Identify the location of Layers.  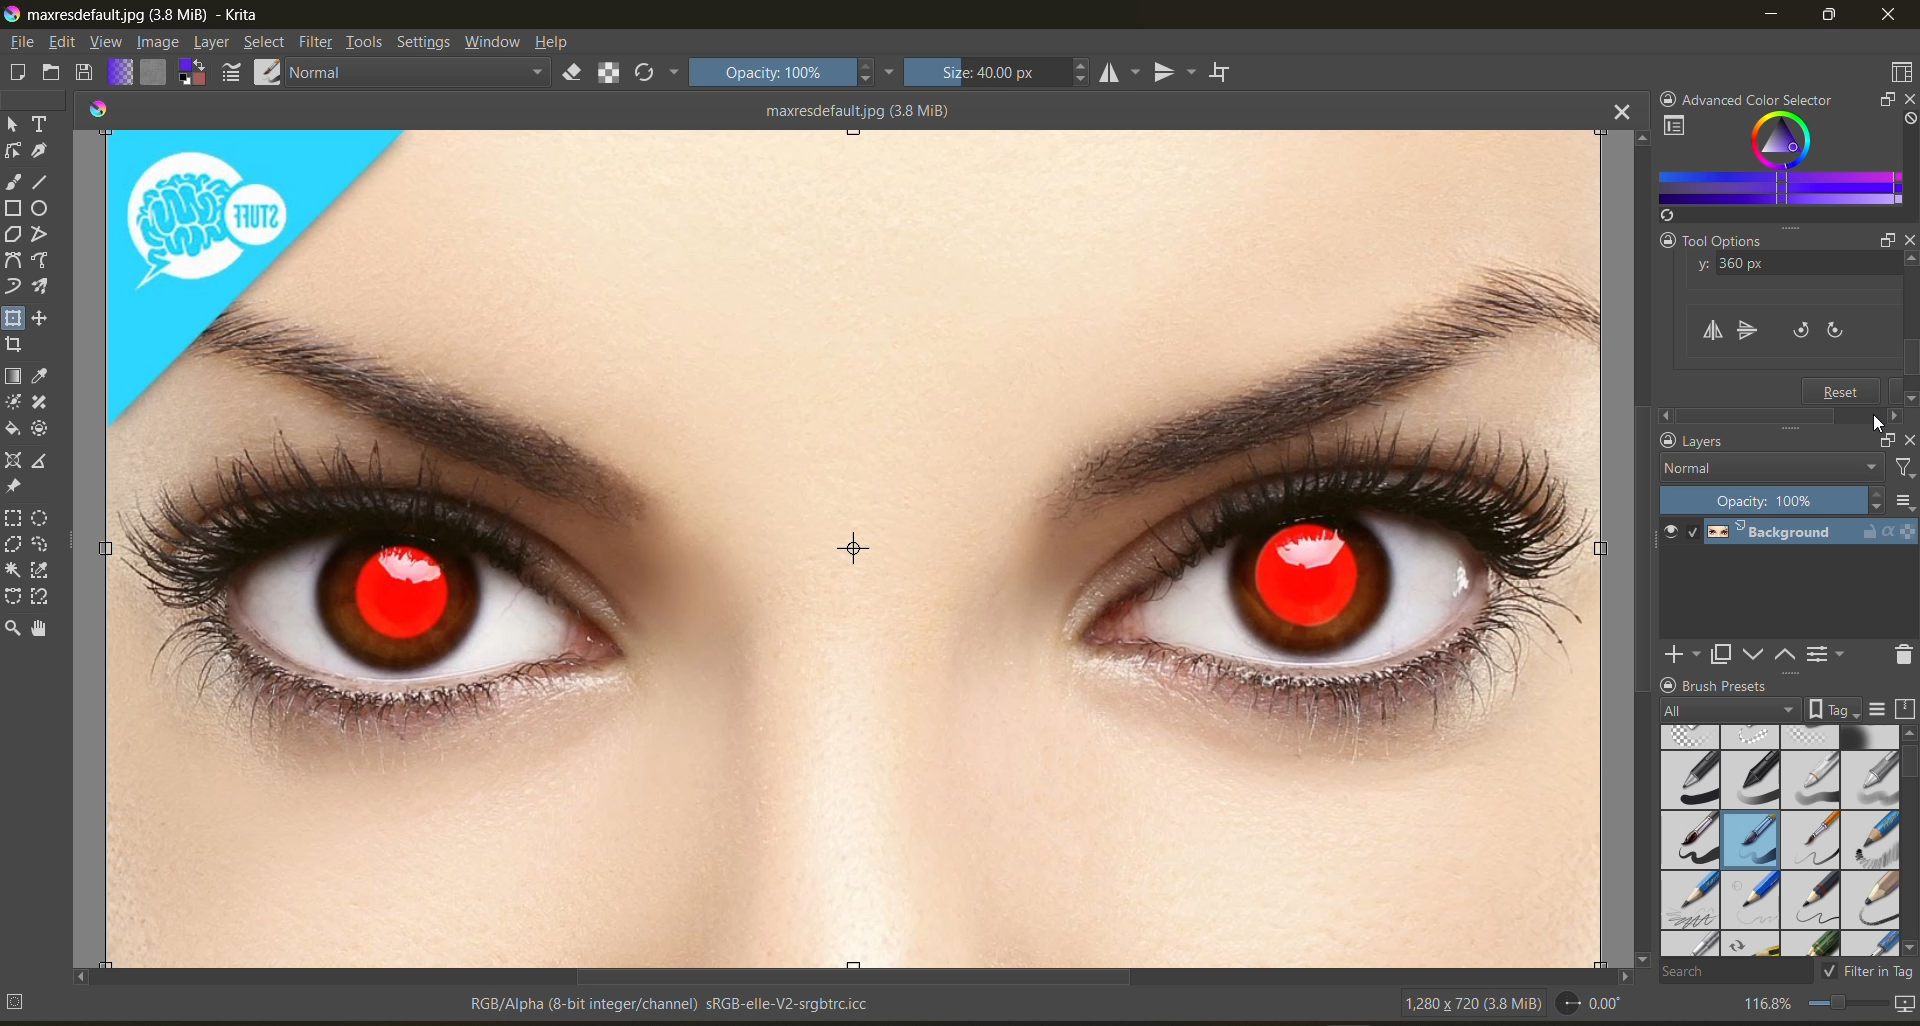
(1742, 442).